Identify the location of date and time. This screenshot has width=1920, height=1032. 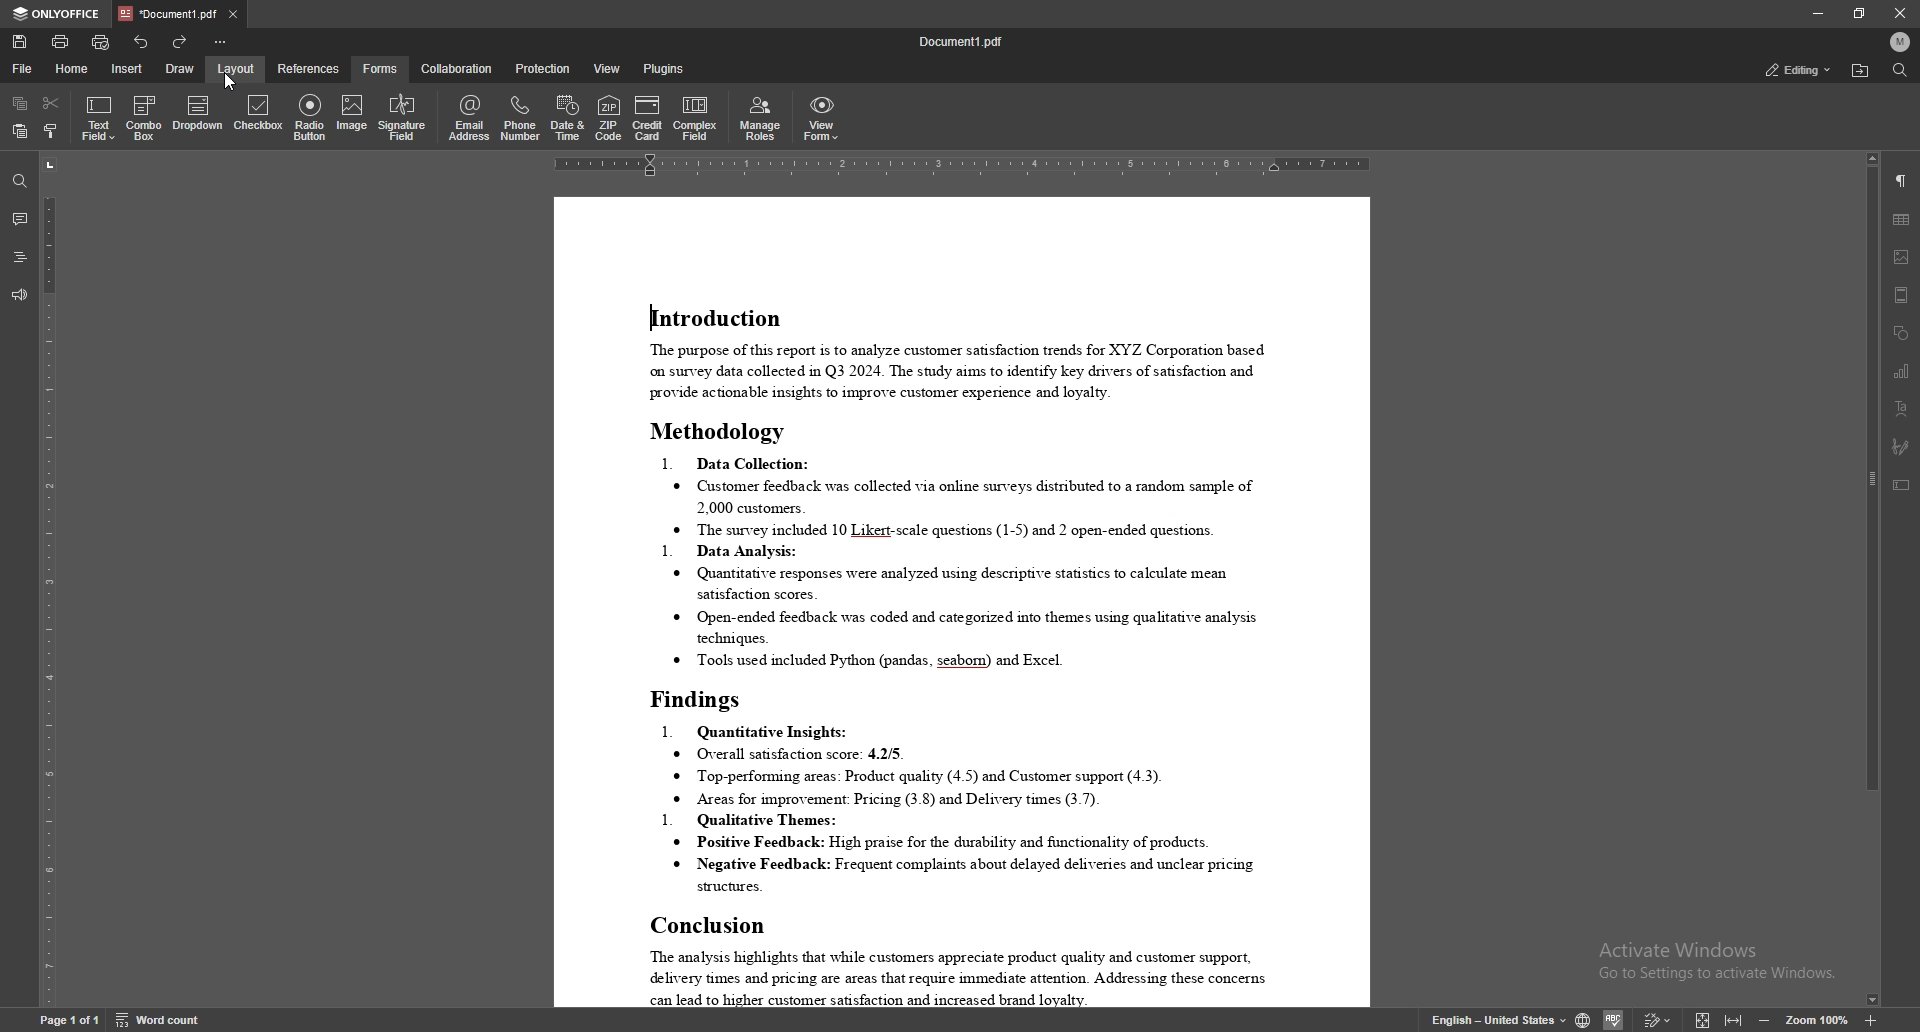
(567, 116).